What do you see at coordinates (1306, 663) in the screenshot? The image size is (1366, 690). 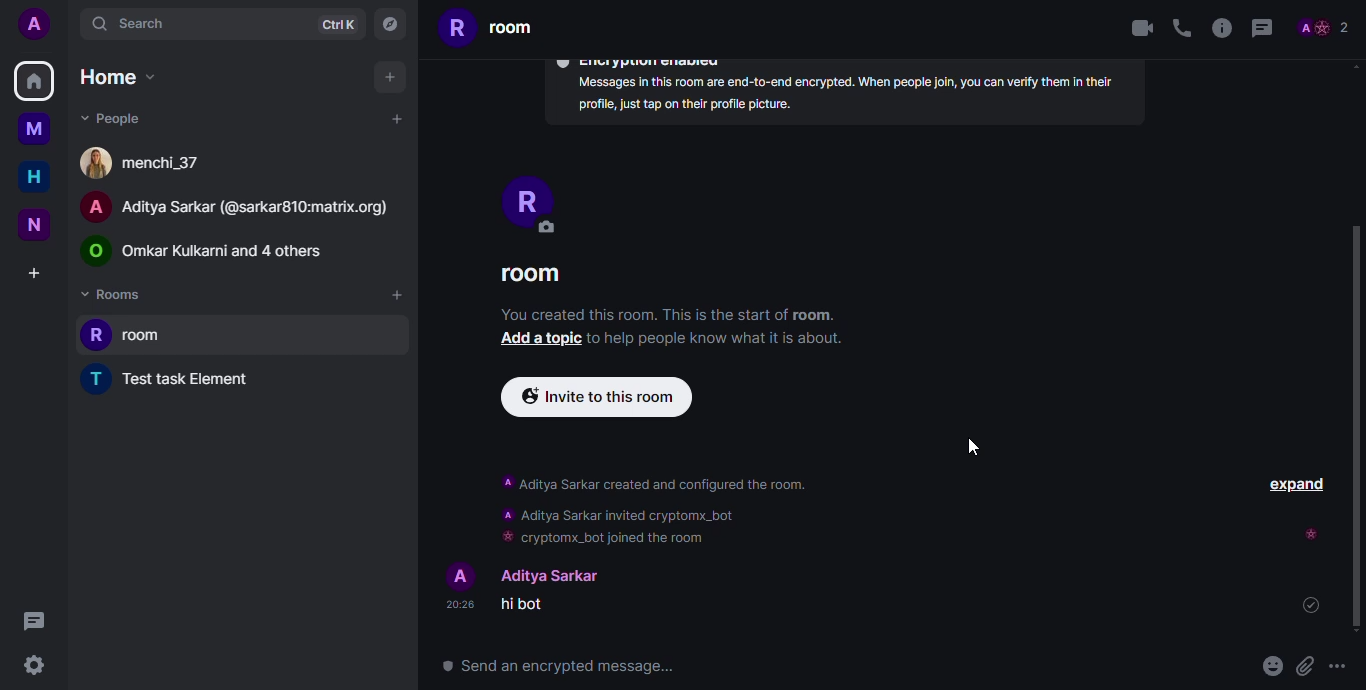 I see `attach` at bounding box center [1306, 663].